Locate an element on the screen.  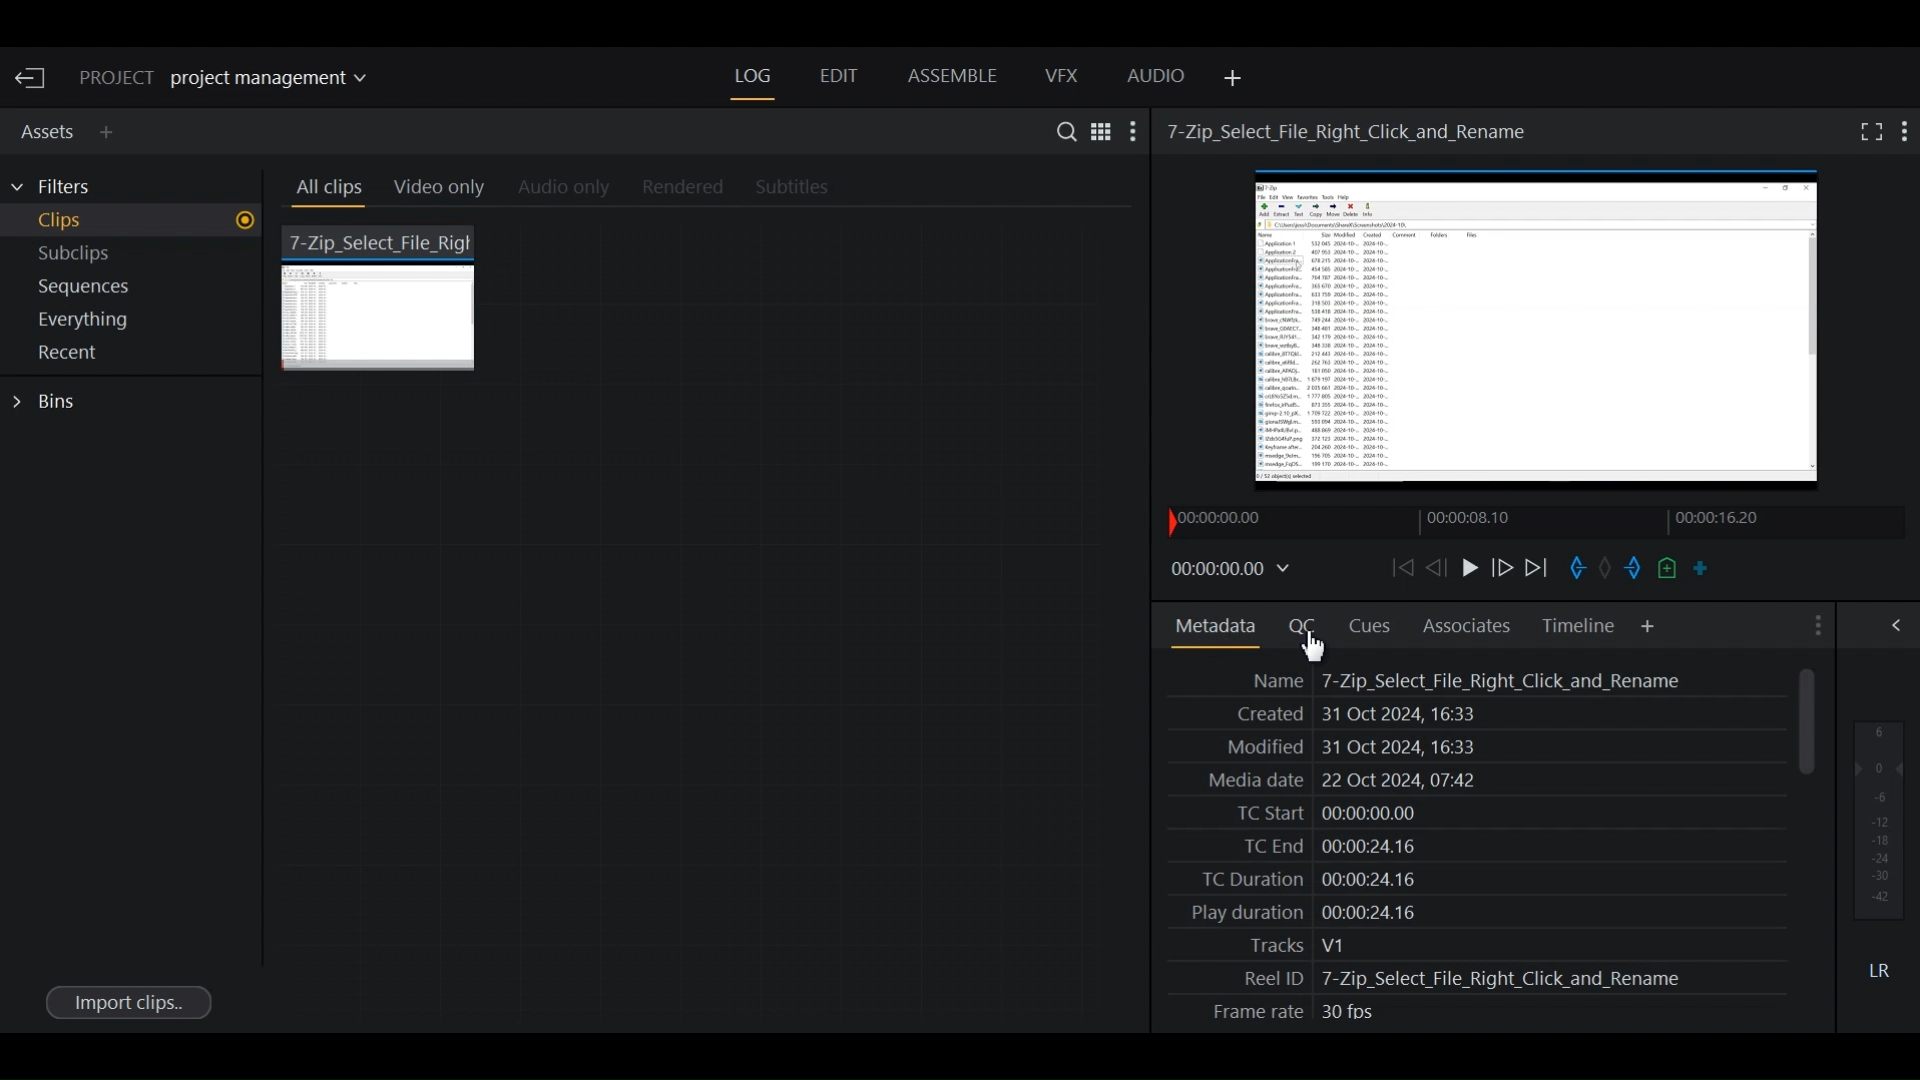
Show Subclips in current project is located at coordinates (136, 257).